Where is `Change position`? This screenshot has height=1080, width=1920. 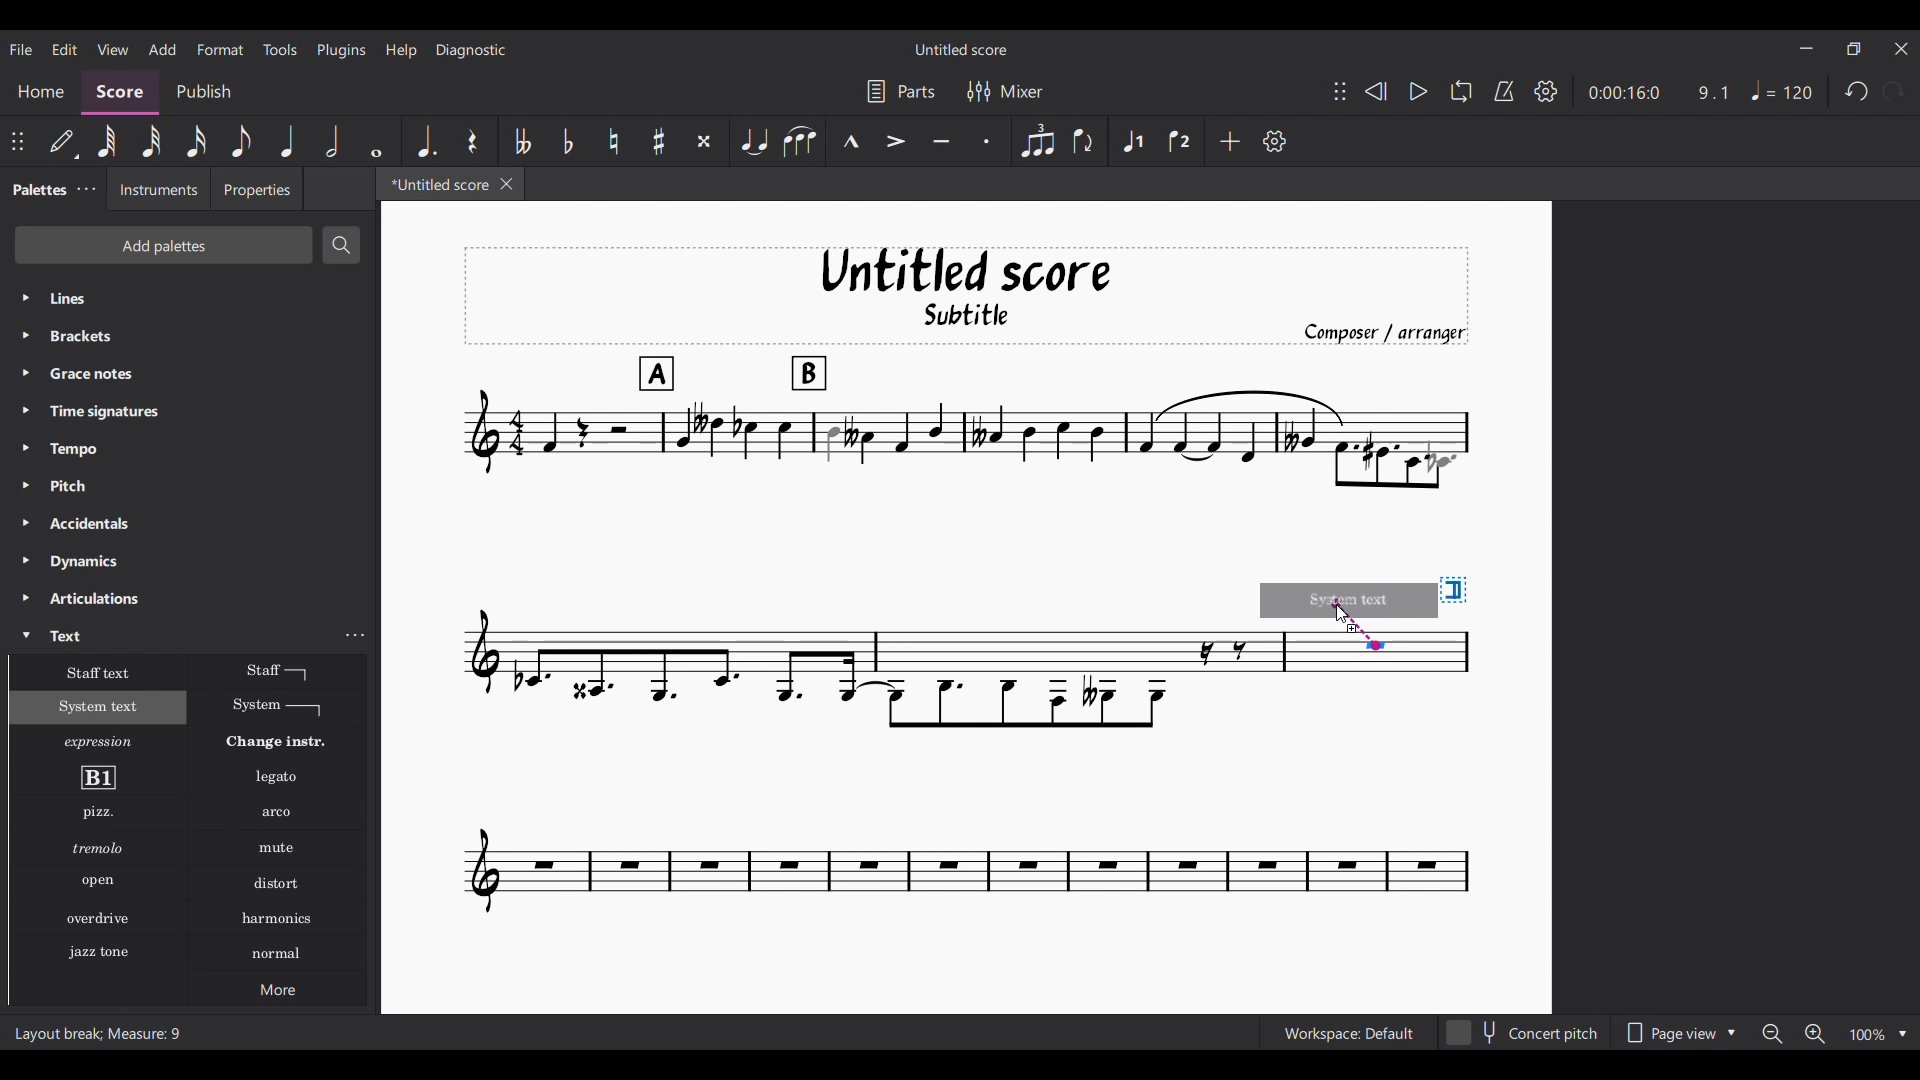 Change position is located at coordinates (1340, 91).